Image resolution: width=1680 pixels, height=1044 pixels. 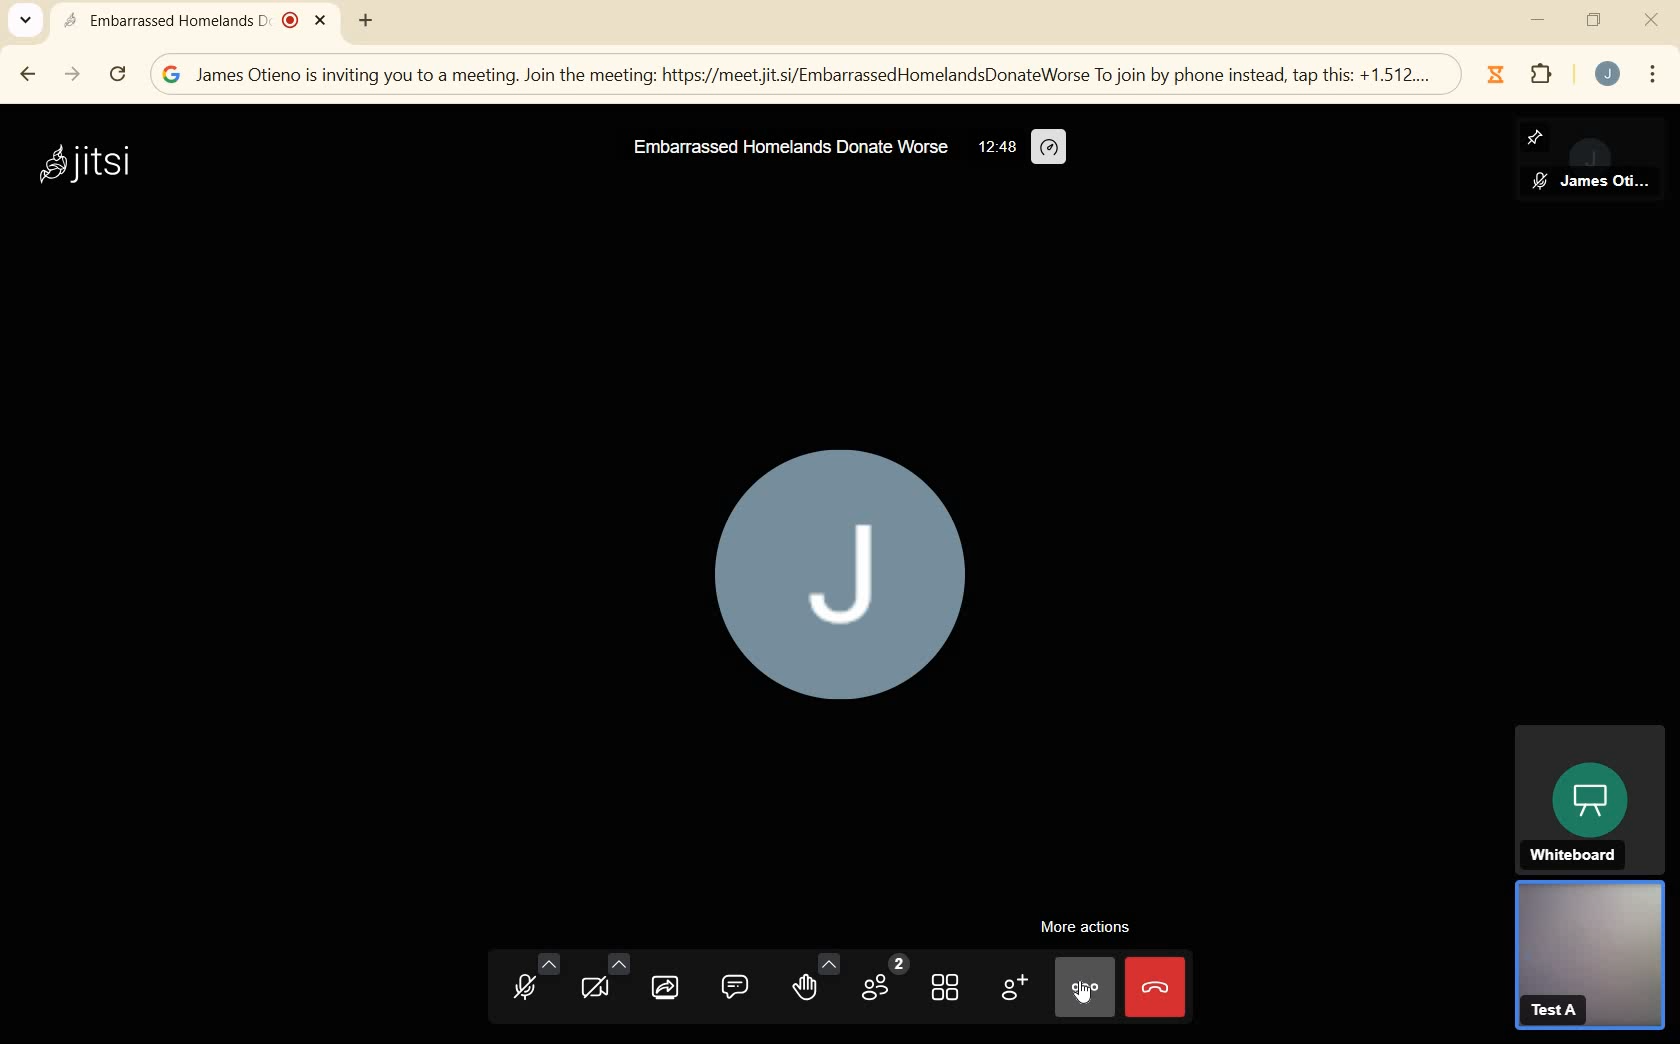 I want to click on participant's Profile Picture, so click(x=845, y=583).